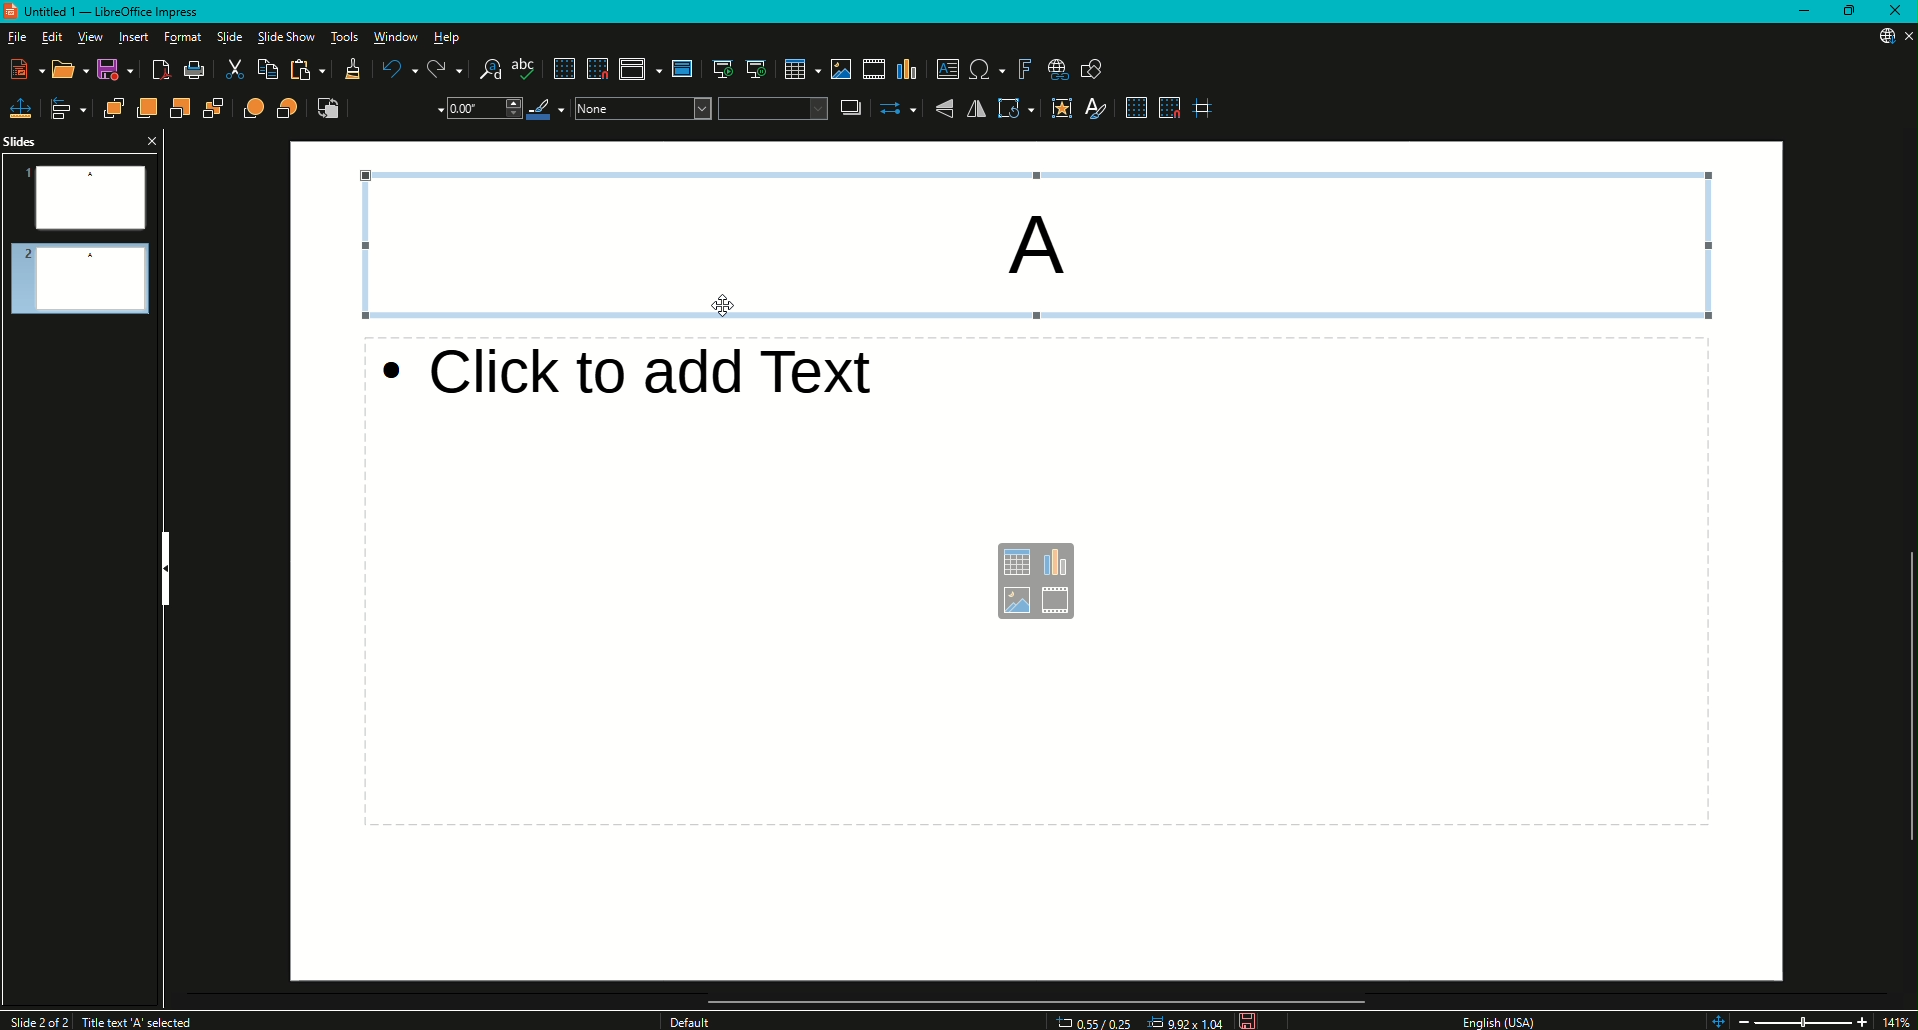  I want to click on Tools, so click(347, 38).